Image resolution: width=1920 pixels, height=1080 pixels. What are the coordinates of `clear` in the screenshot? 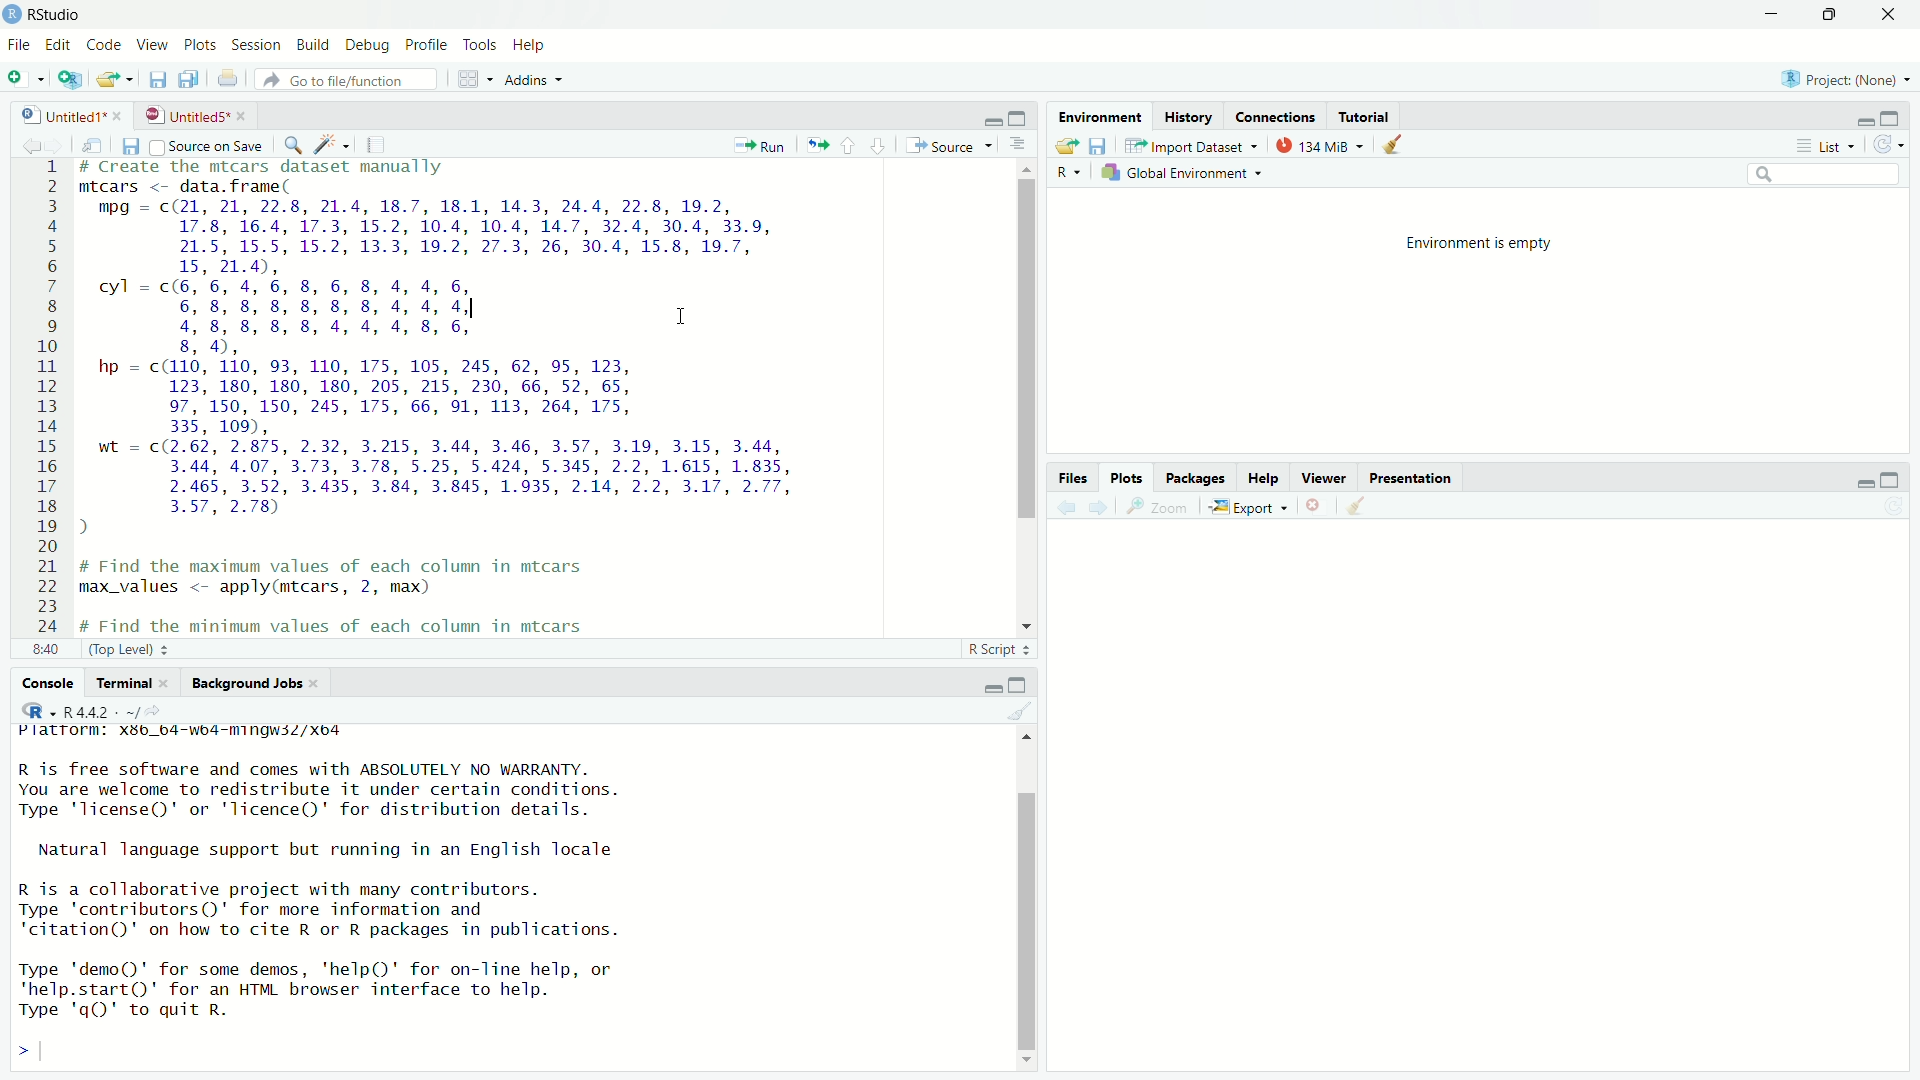 It's located at (1400, 149).